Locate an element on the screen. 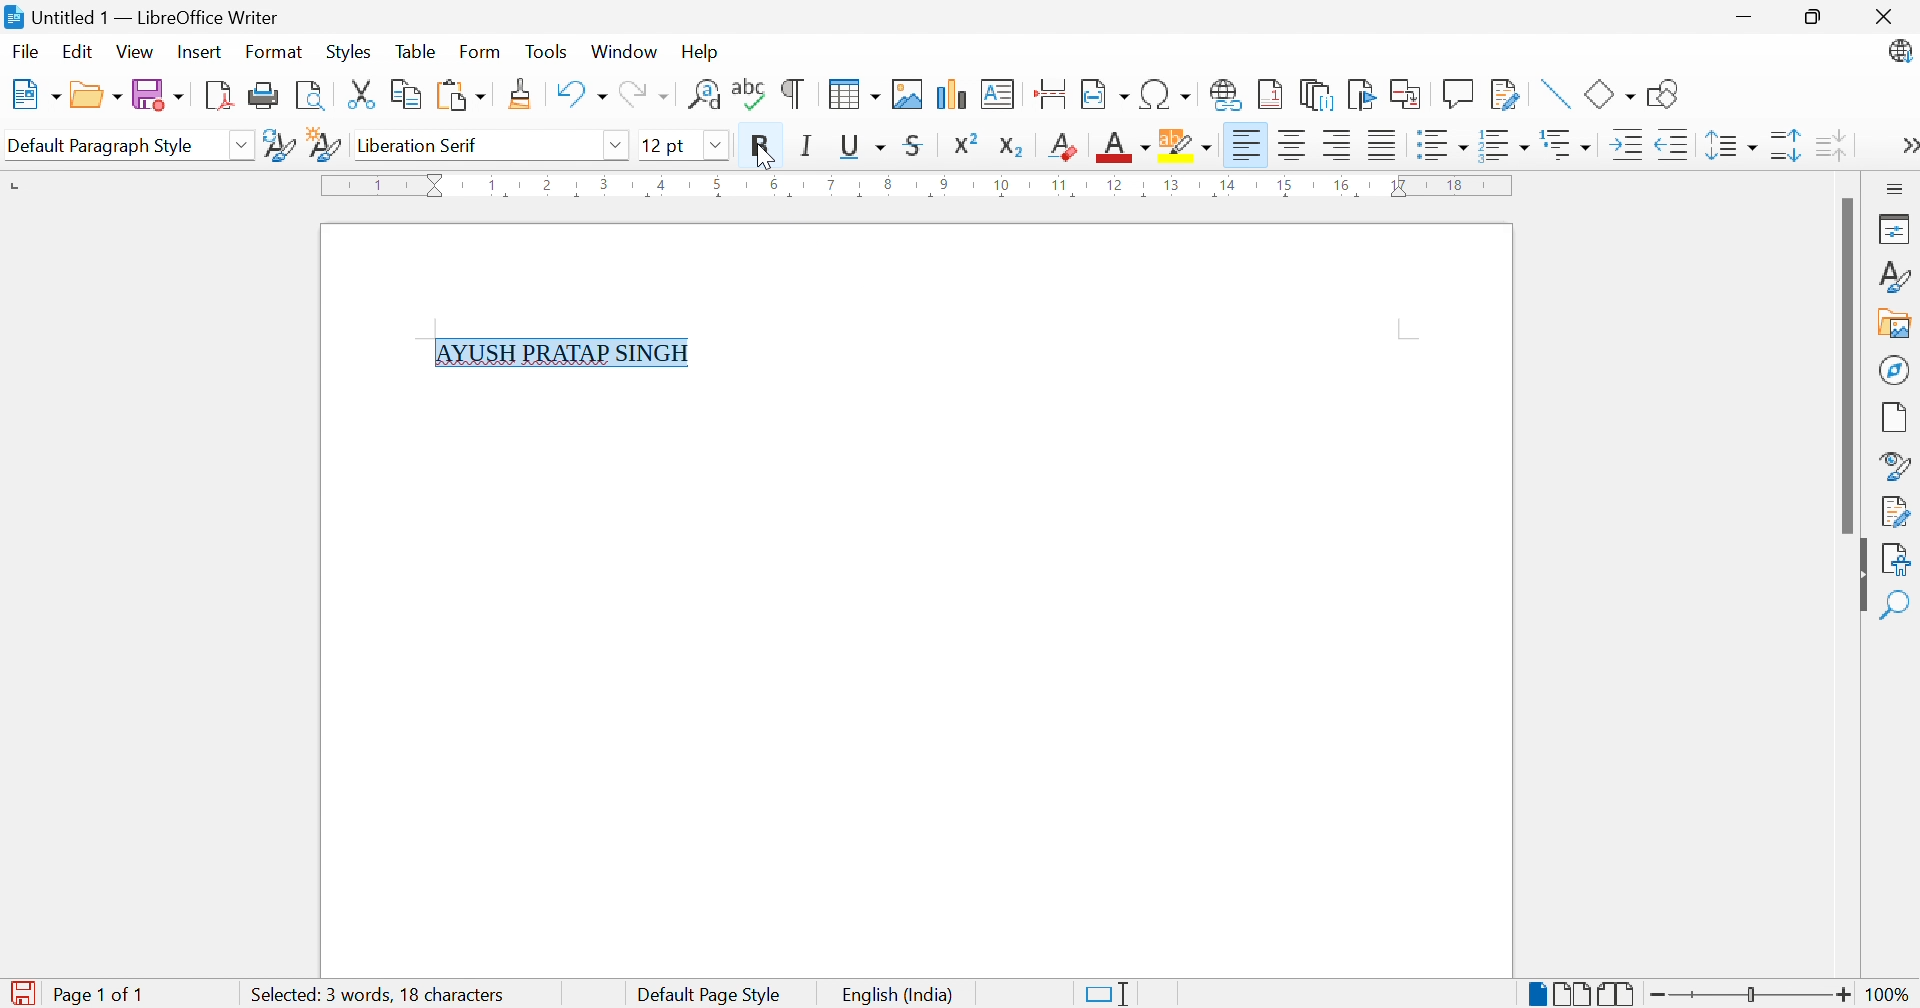 The height and width of the screenshot is (1008, 1920). Accessibility Check is located at coordinates (1900, 559).